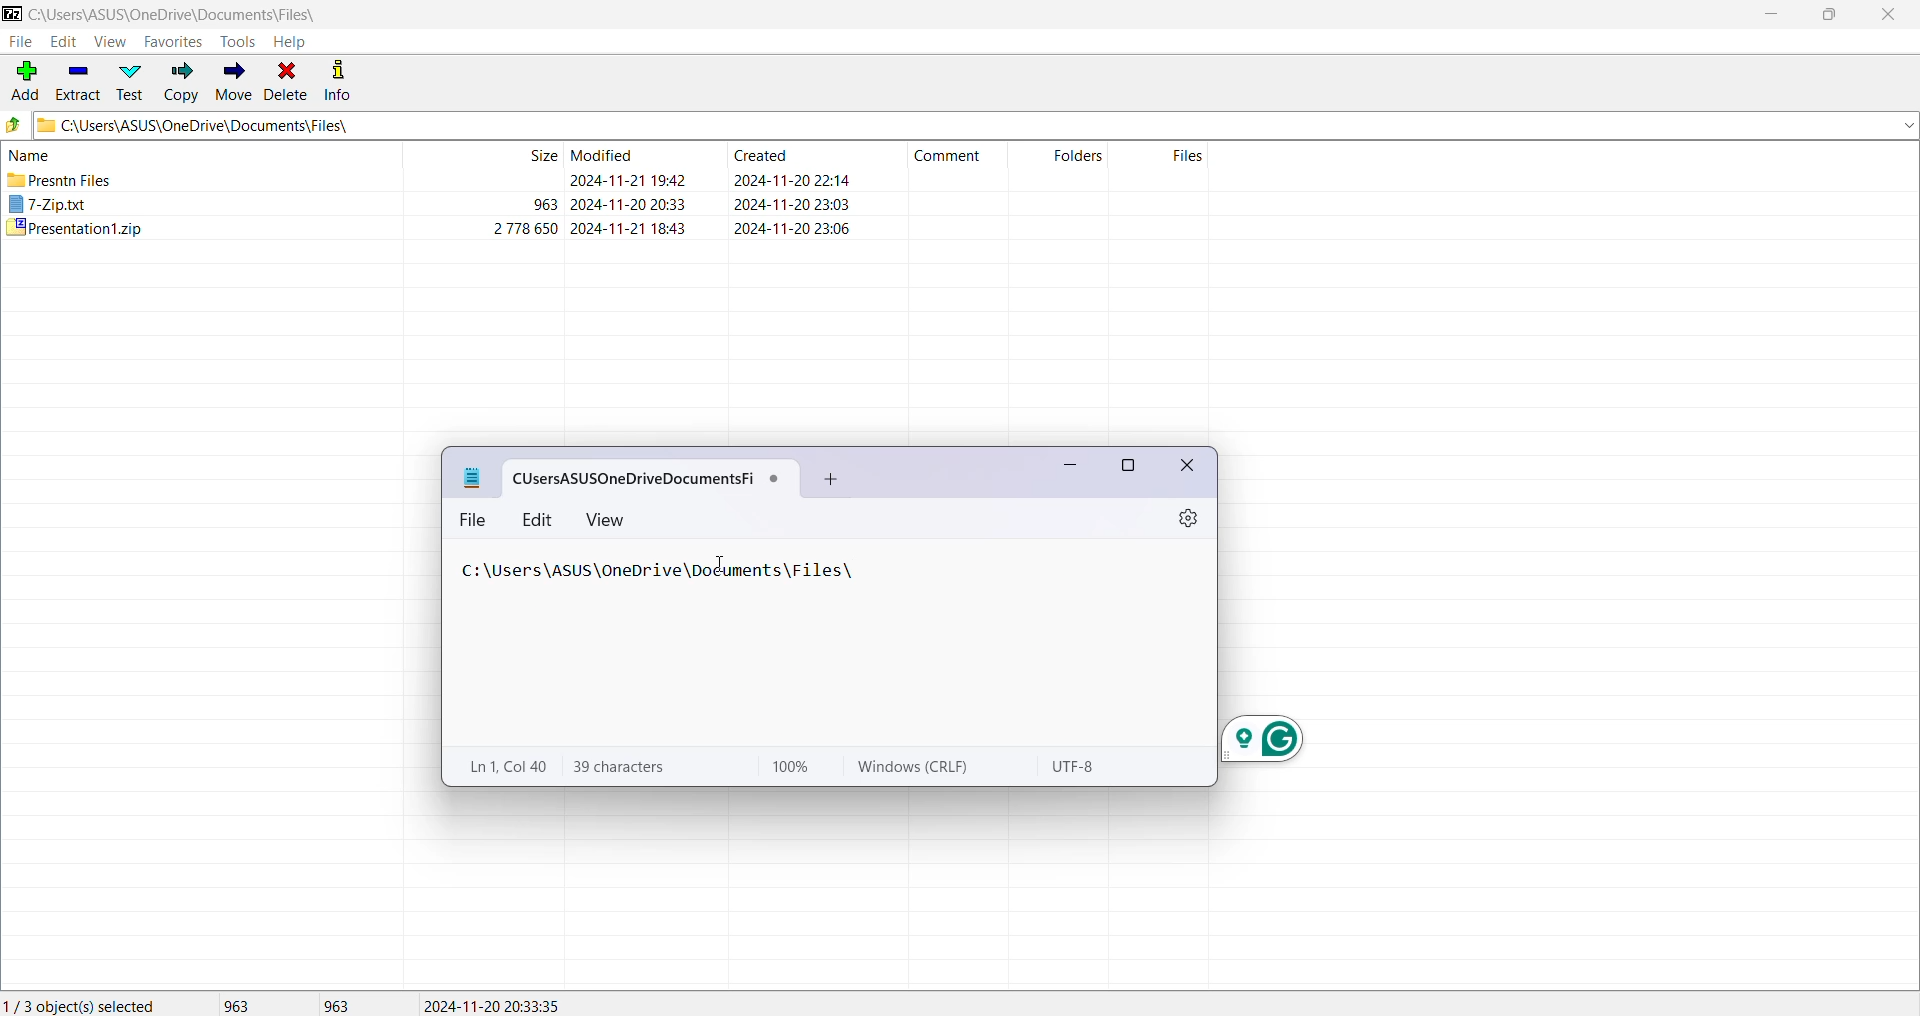  What do you see at coordinates (1080, 765) in the screenshot?
I see `utf-8` at bounding box center [1080, 765].